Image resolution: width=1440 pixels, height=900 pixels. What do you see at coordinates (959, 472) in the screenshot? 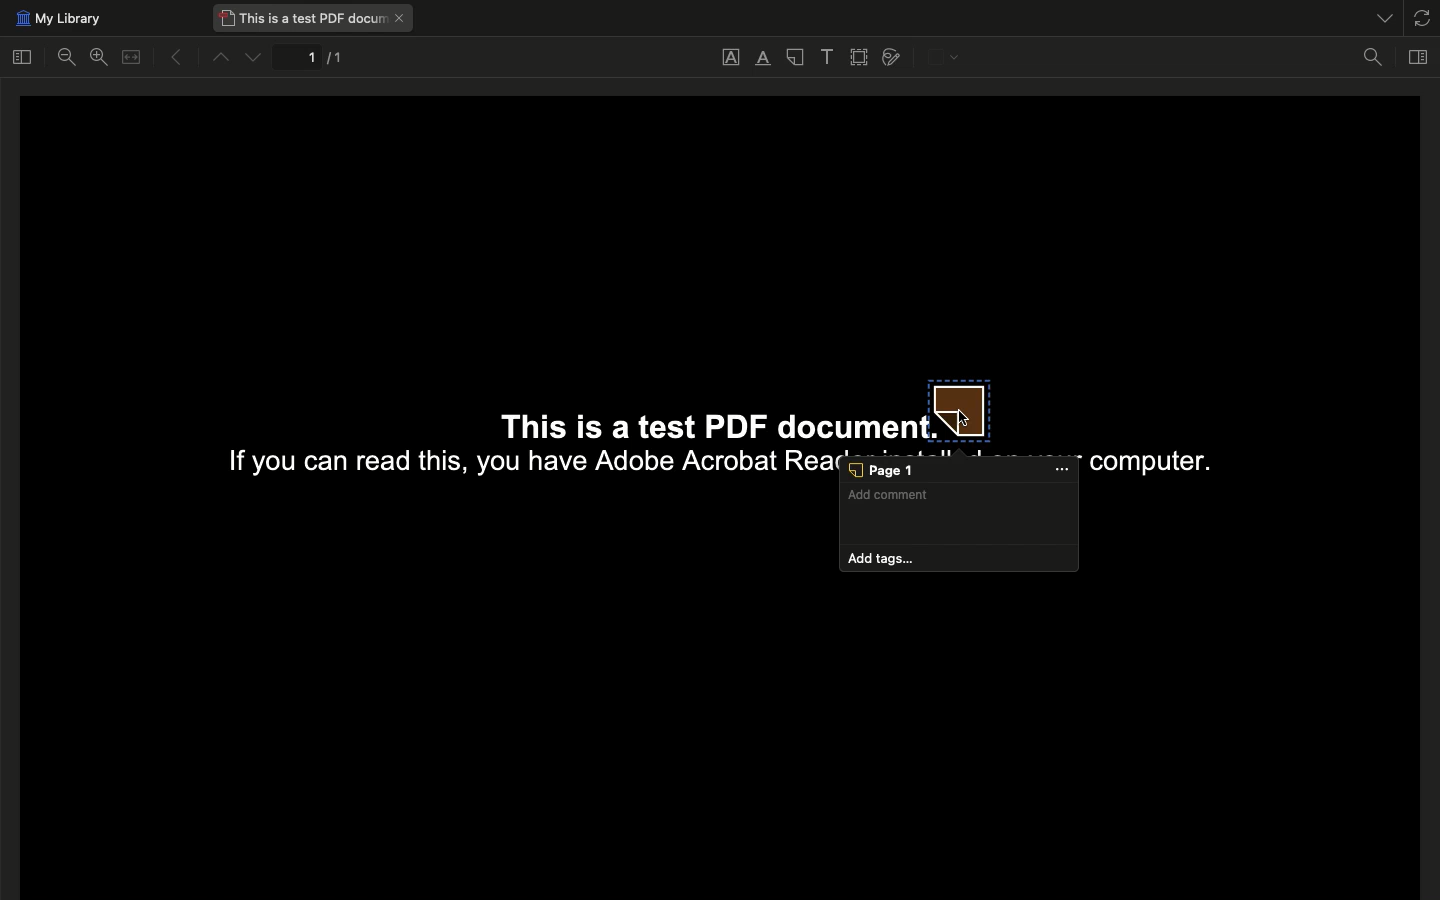
I see `Page 1` at bounding box center [959, 472].